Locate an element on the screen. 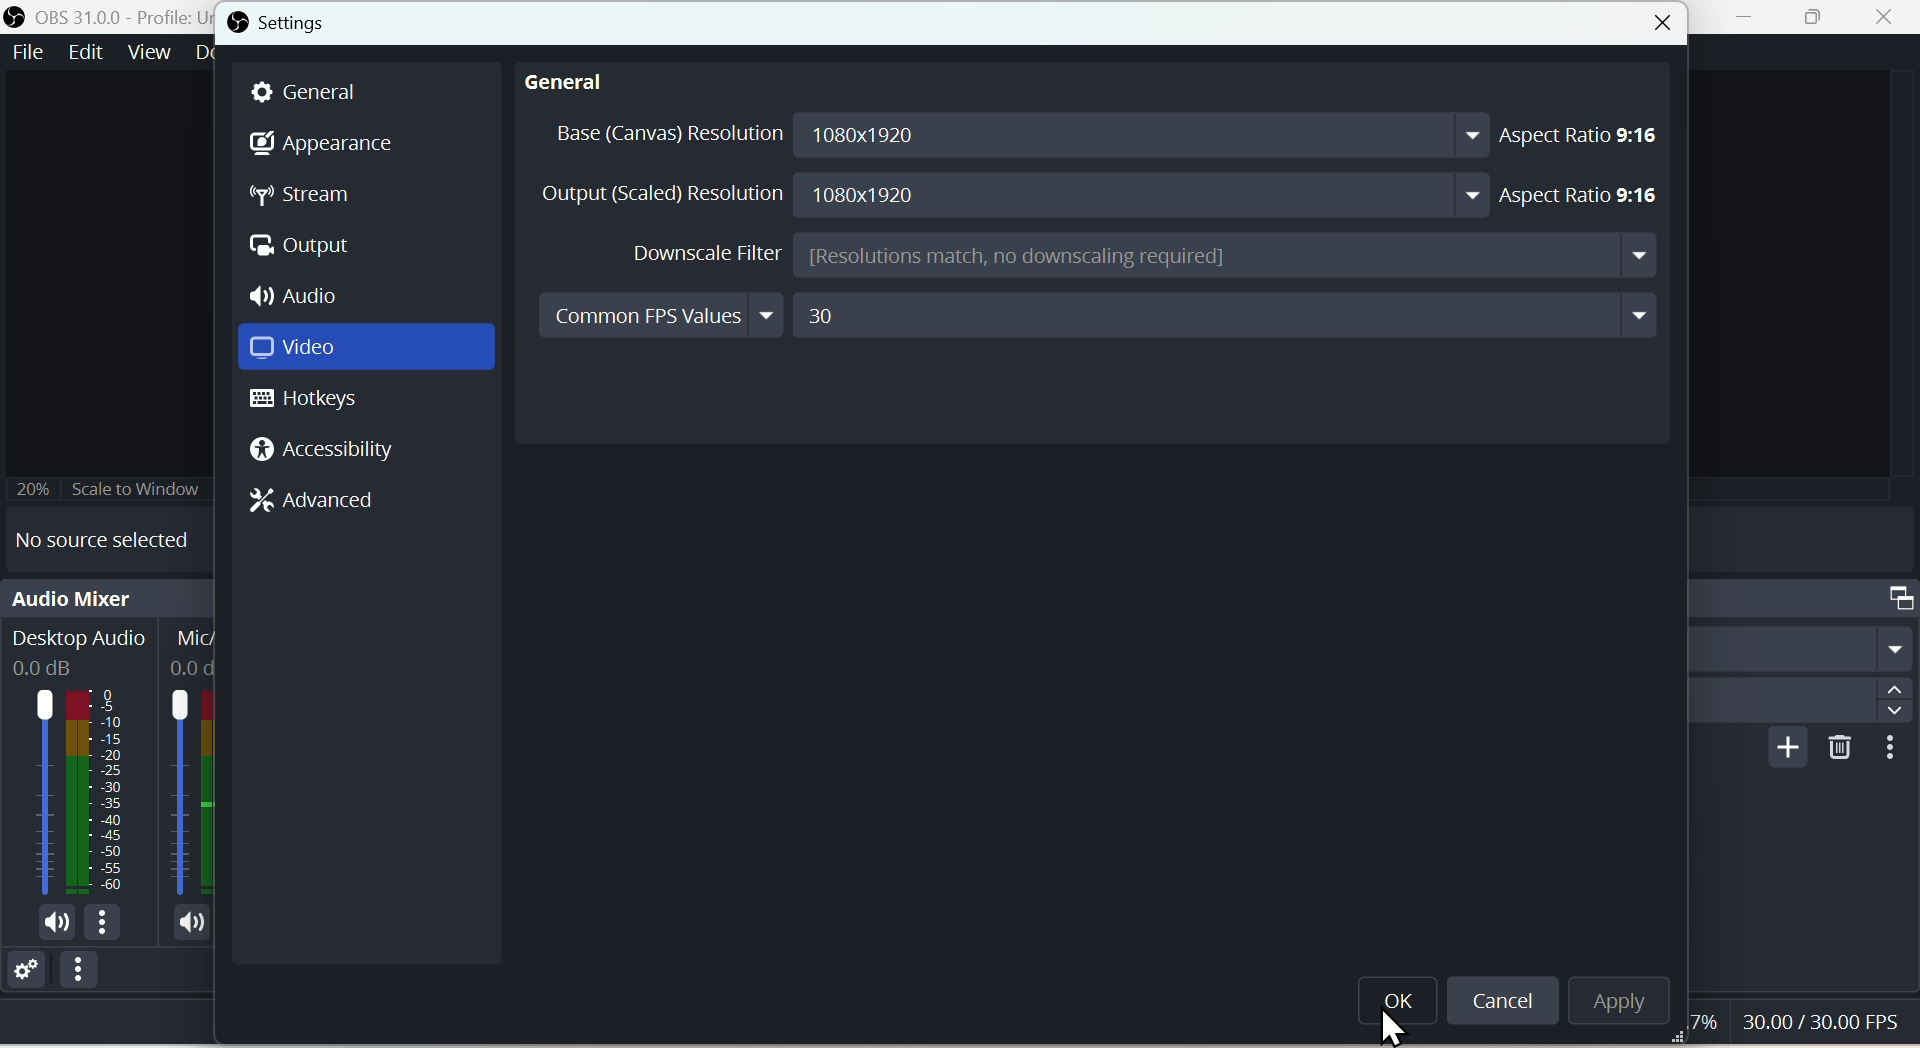 The width and height of the screenshot is (1920, 1048). Output is located at coordinates (309, 248).